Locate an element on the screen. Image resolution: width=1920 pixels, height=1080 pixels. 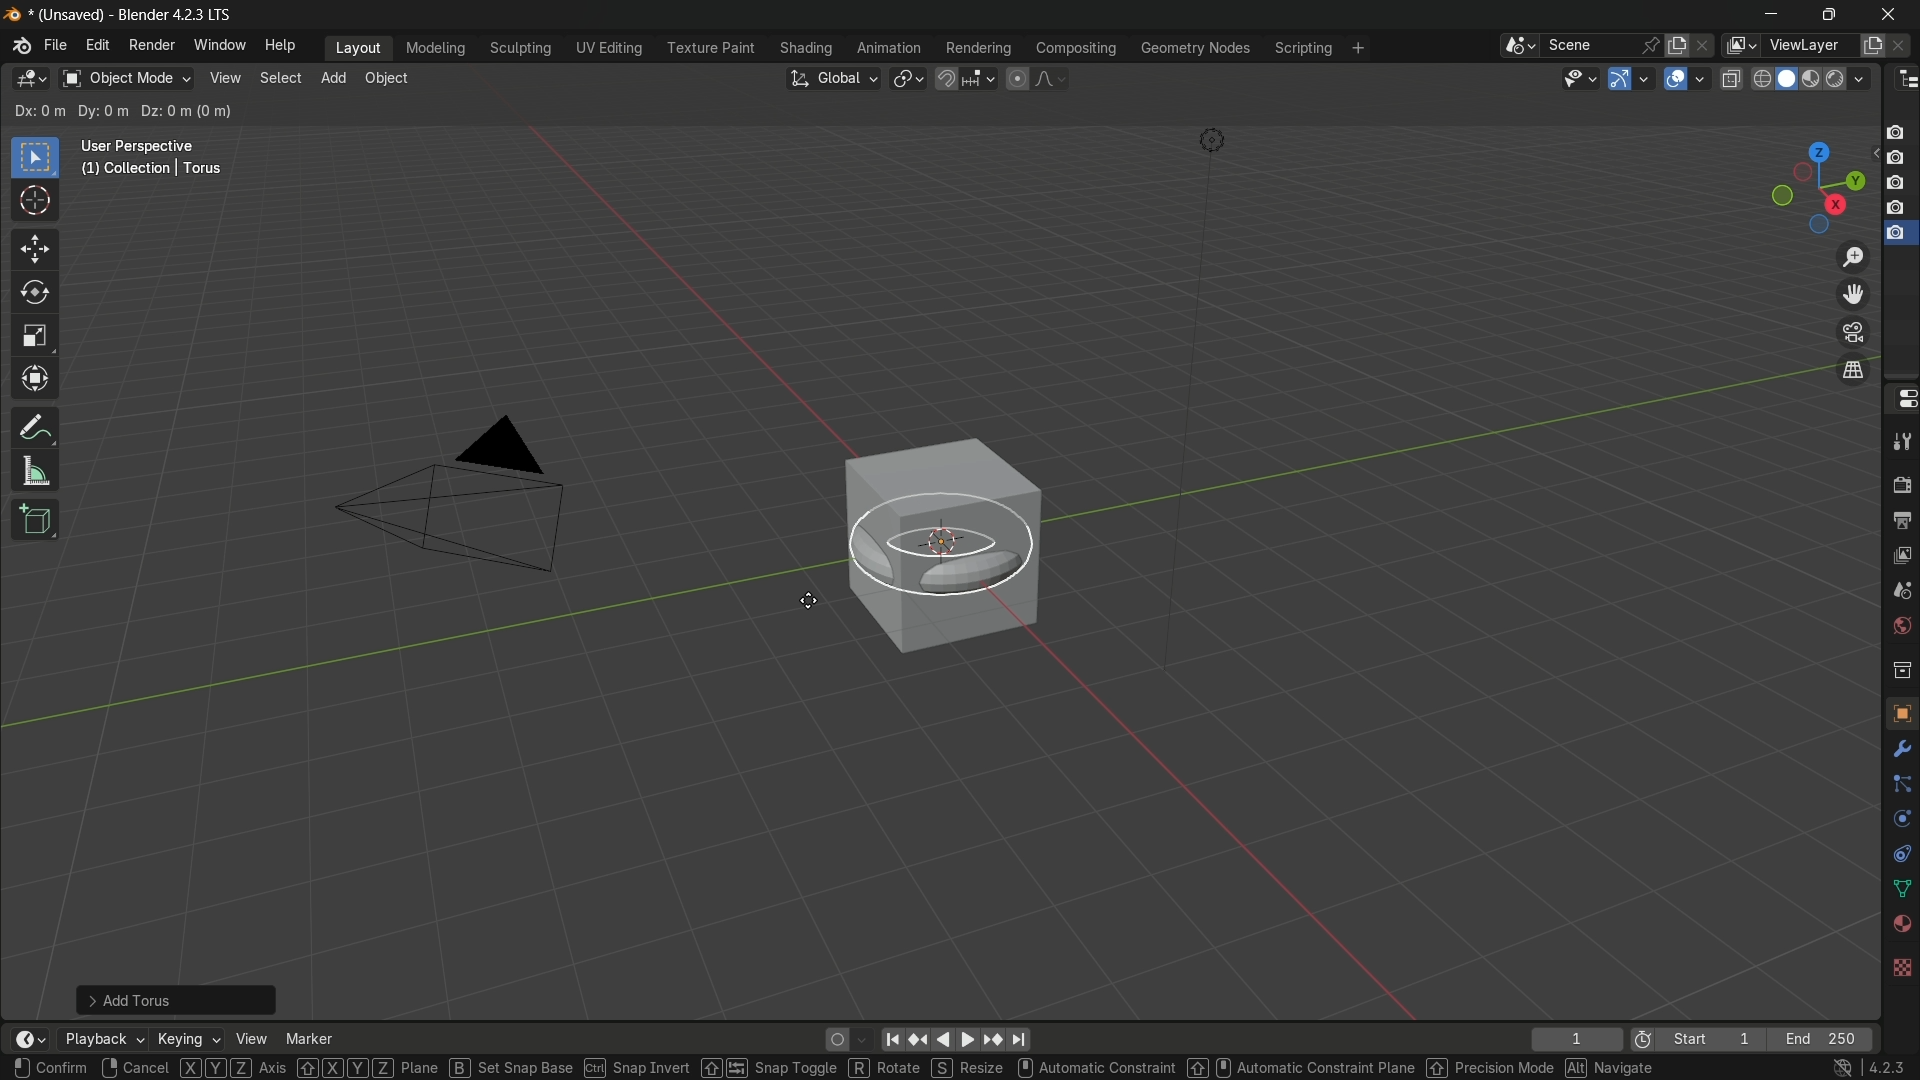
annotate is located at coordinates (36, 427).